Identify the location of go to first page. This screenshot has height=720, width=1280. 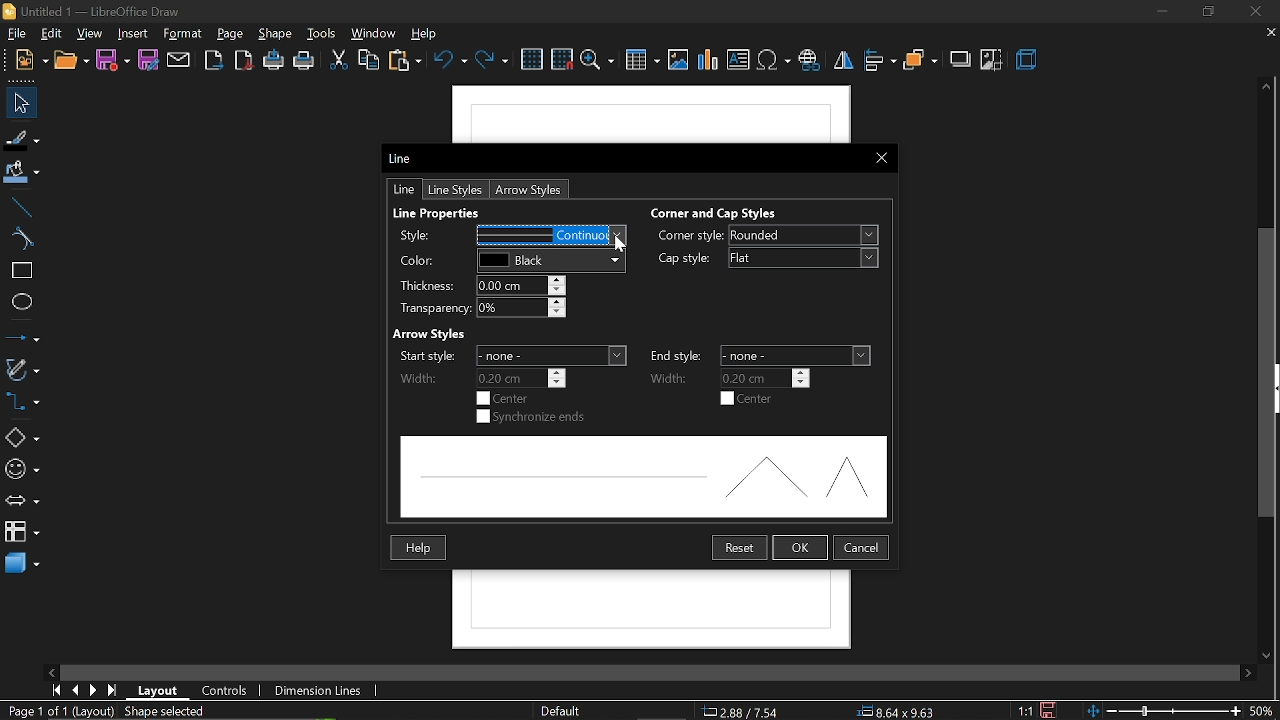
(57, 691).